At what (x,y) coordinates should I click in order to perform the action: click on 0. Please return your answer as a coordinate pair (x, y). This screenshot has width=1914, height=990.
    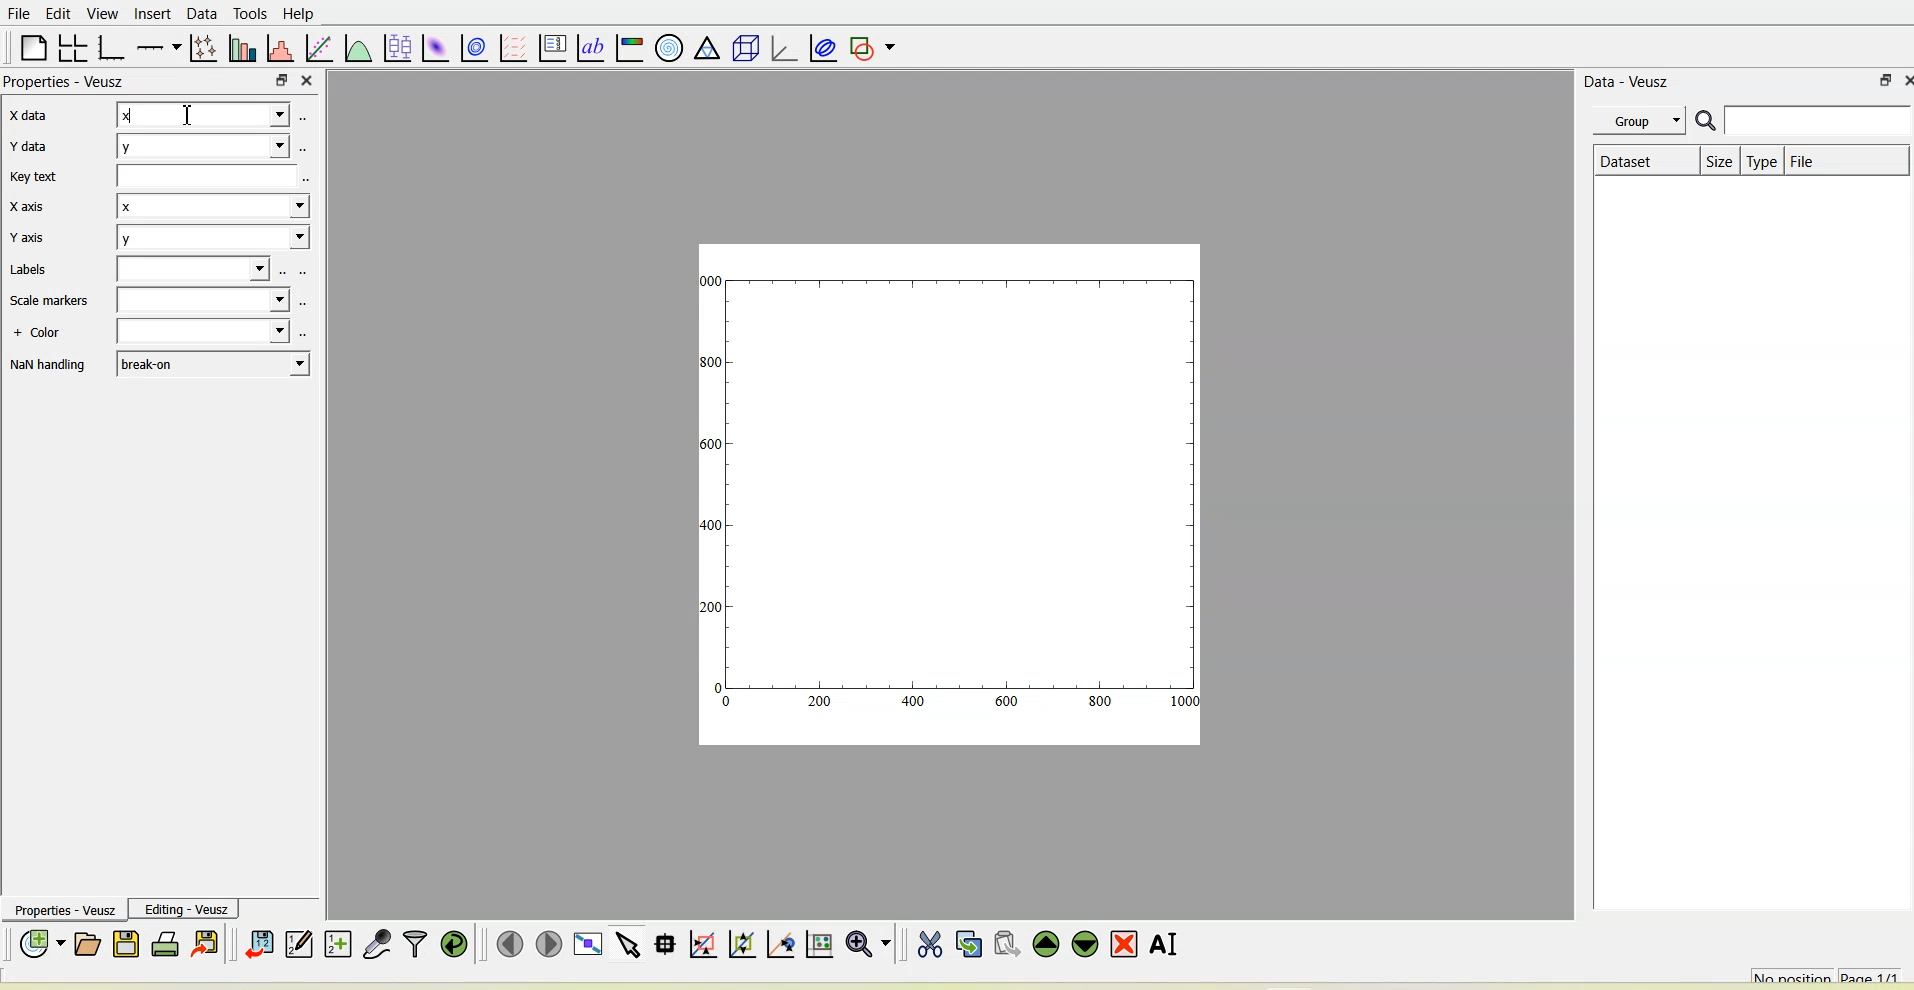
    Looking at the image, I should click on (729, 705).